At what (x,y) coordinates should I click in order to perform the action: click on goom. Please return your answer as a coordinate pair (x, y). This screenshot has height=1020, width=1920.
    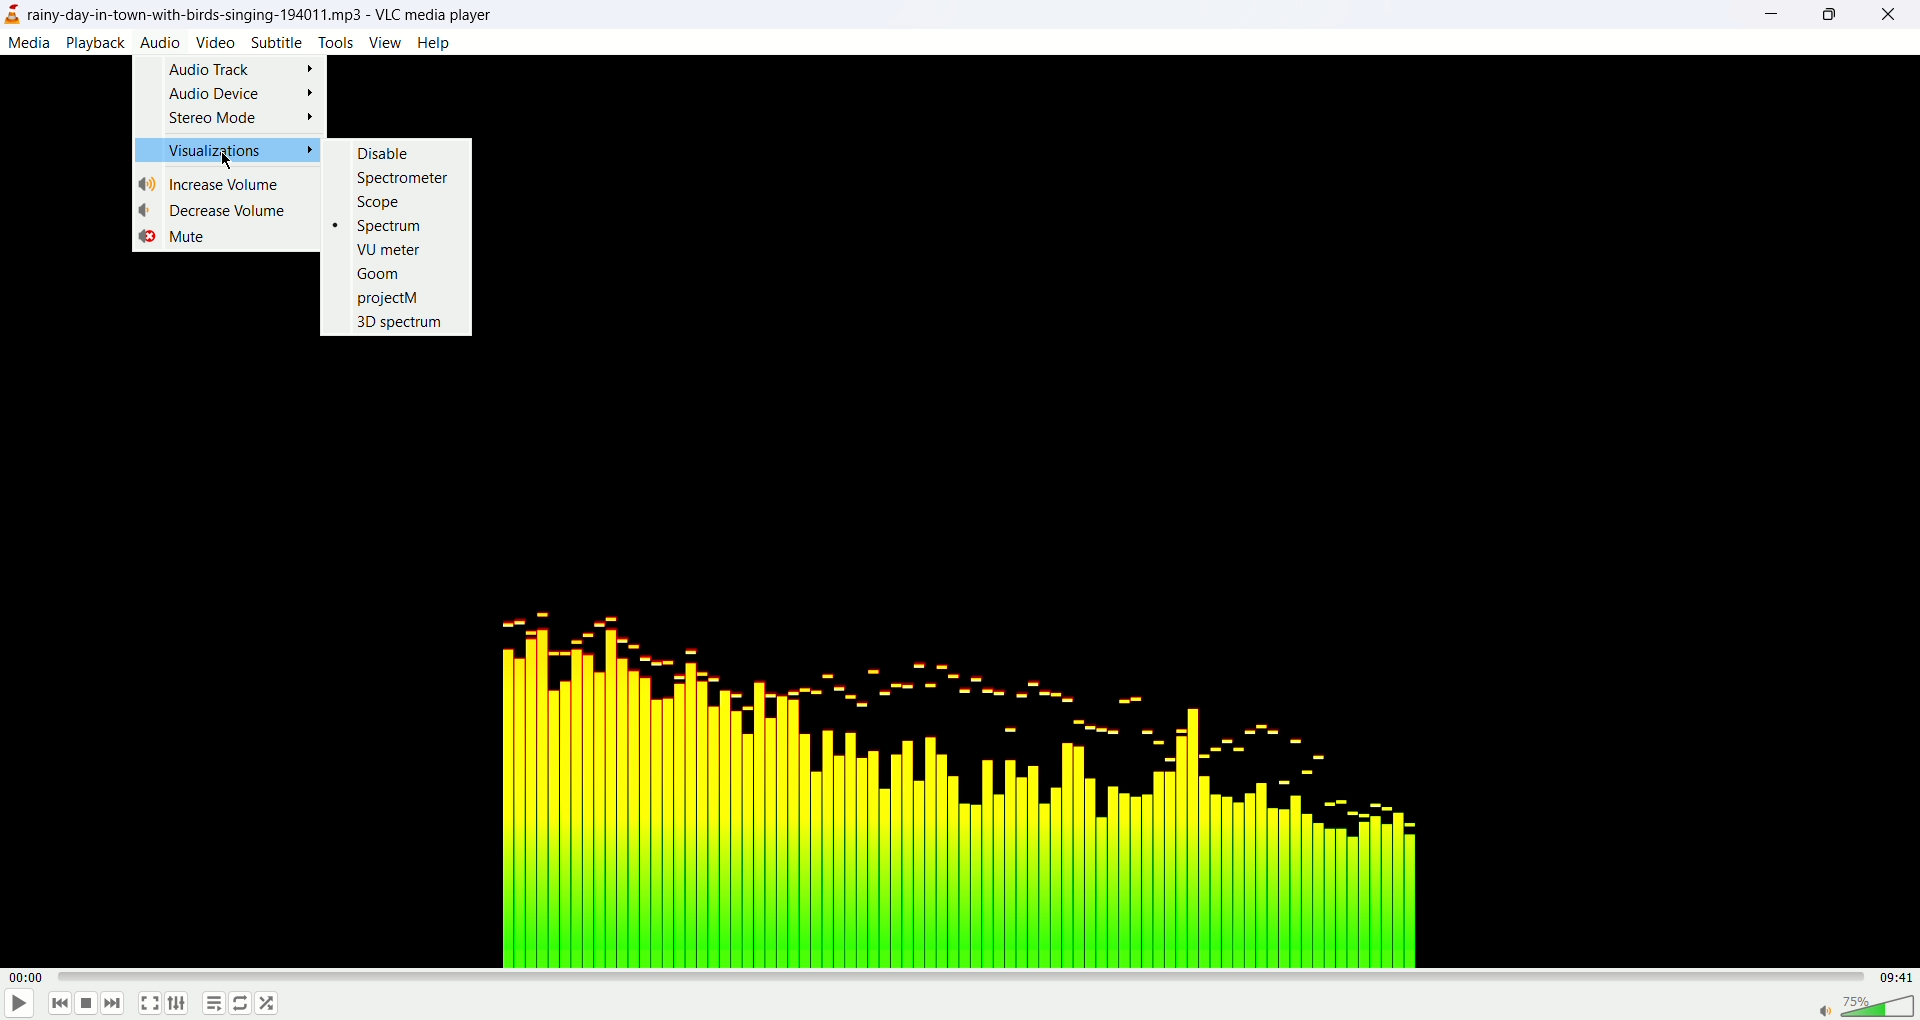
    Looking at the image, I should click on (378, 273).